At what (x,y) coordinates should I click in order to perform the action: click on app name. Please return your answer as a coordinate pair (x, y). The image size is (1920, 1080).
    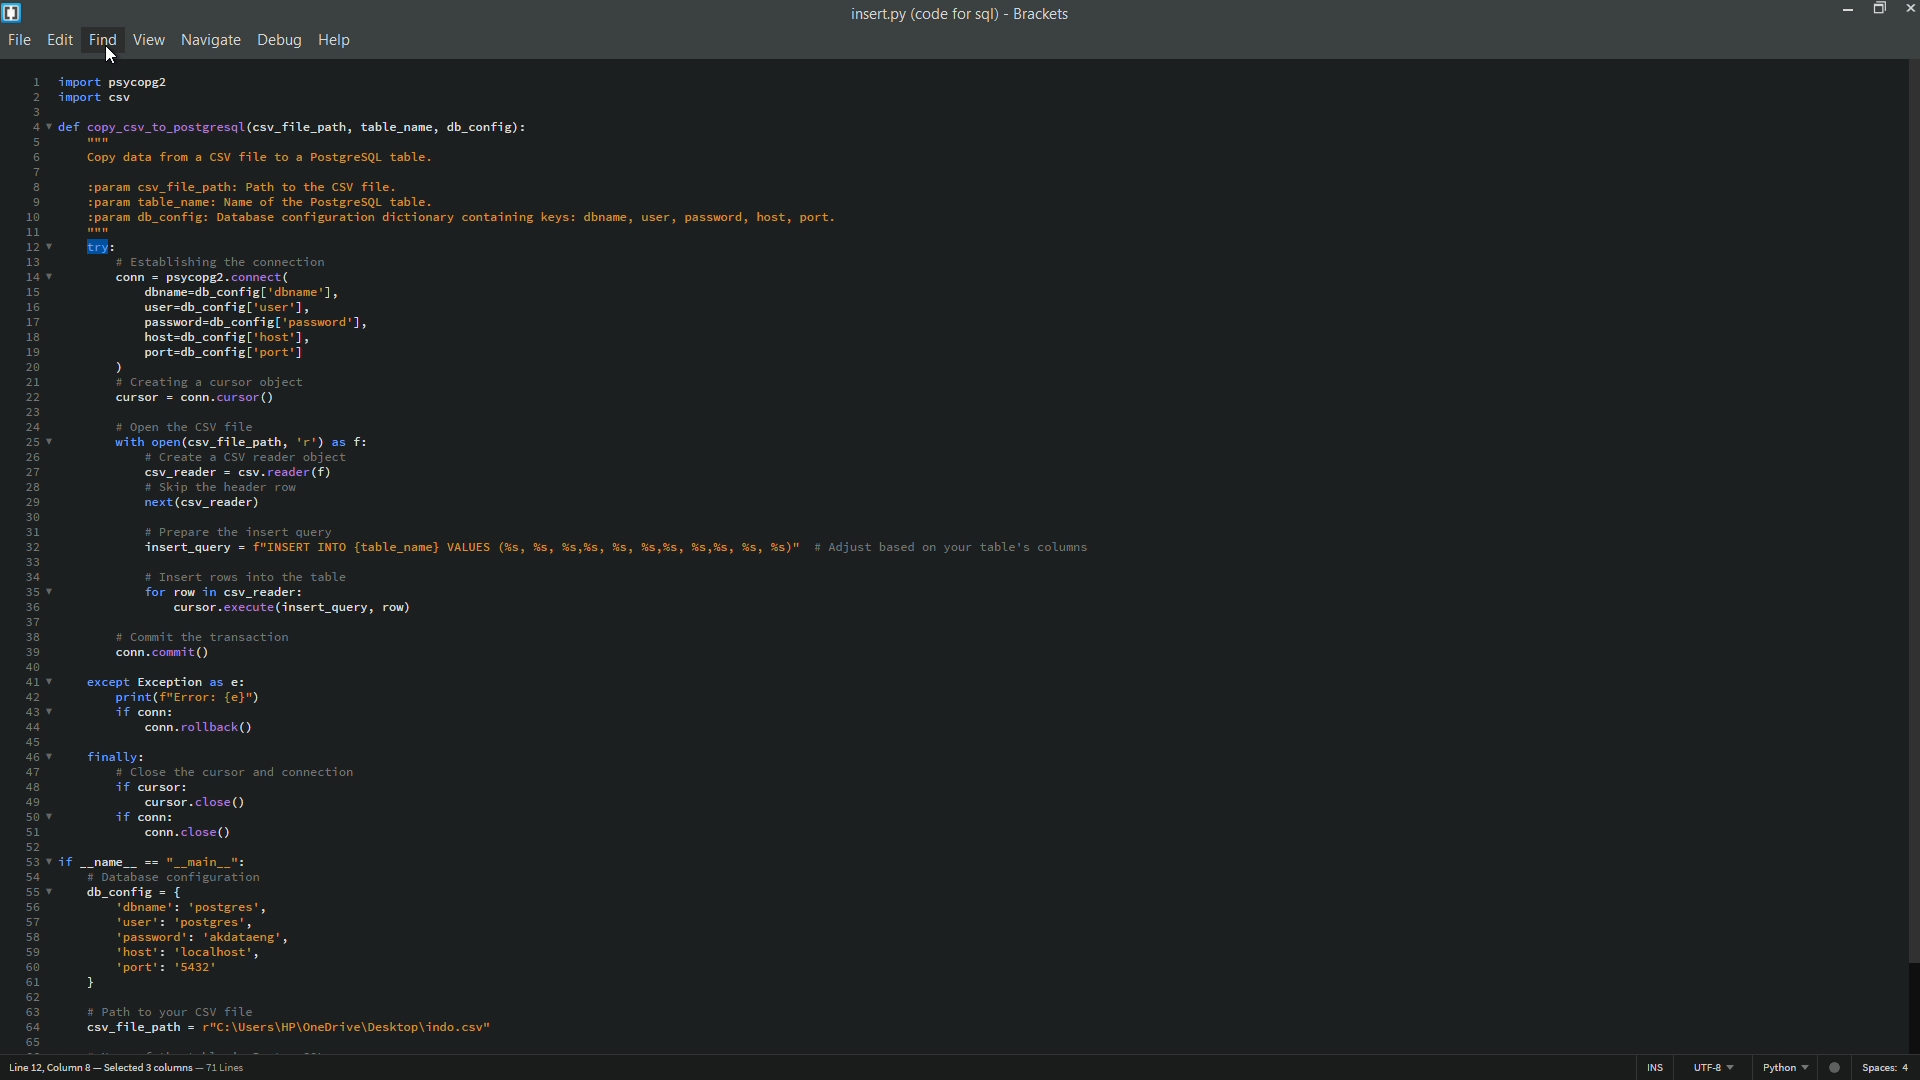
    Looking at the image, I should click on (1042, 14).